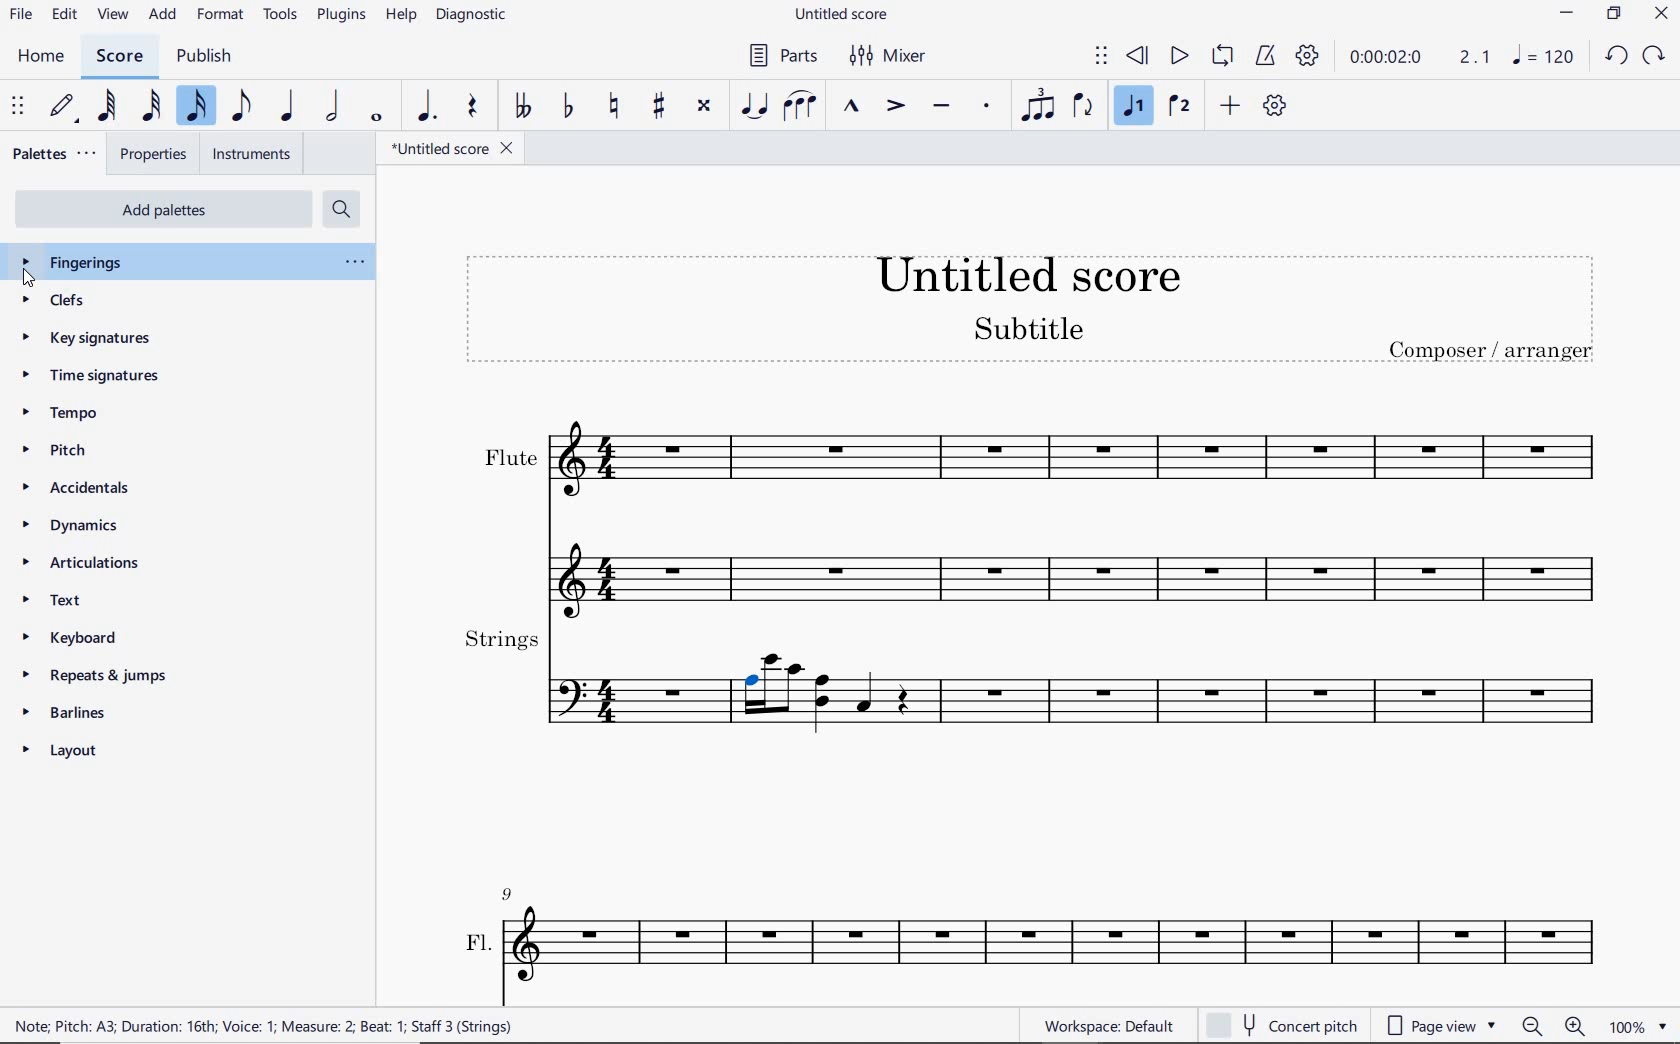 This screenshot has height=1044, width=1680. I want to click on add, so click(164, 16).